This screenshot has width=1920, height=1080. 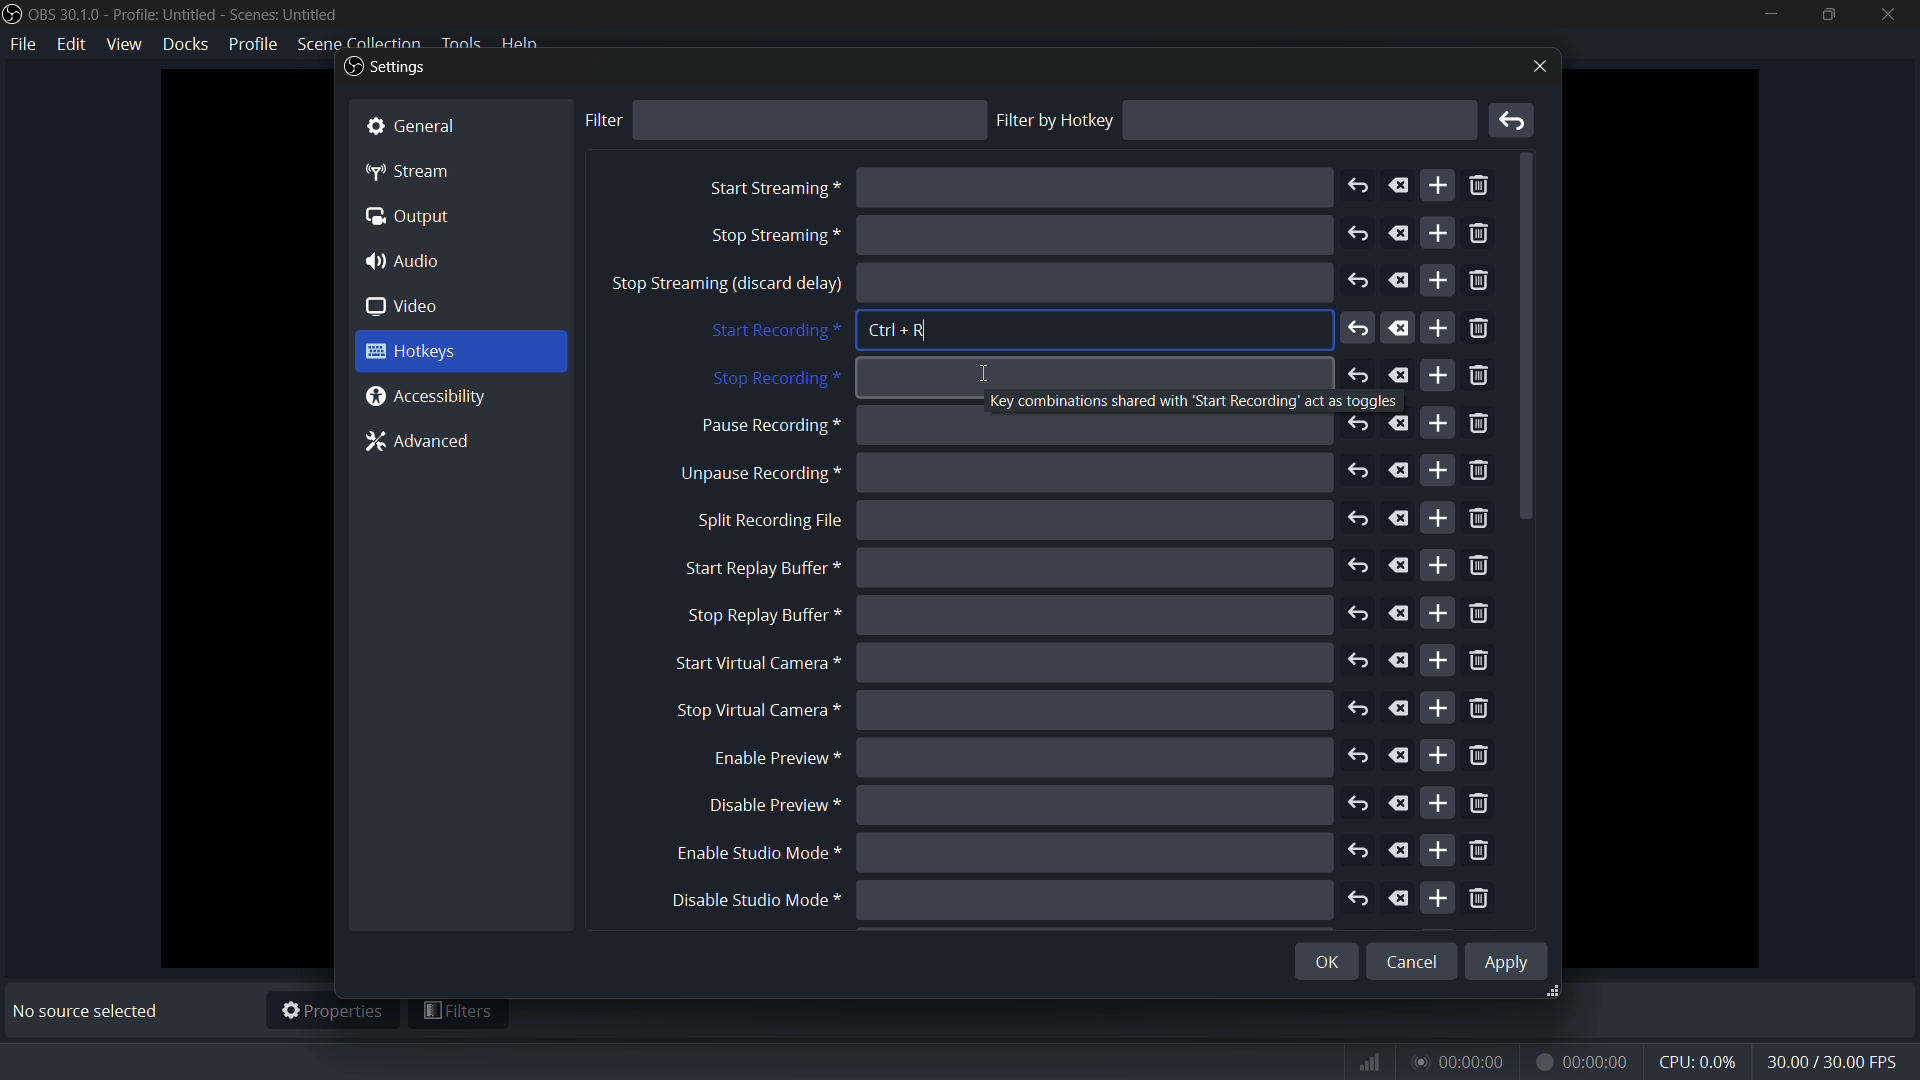 I want to click on delete, so click(x=1396, y=661).